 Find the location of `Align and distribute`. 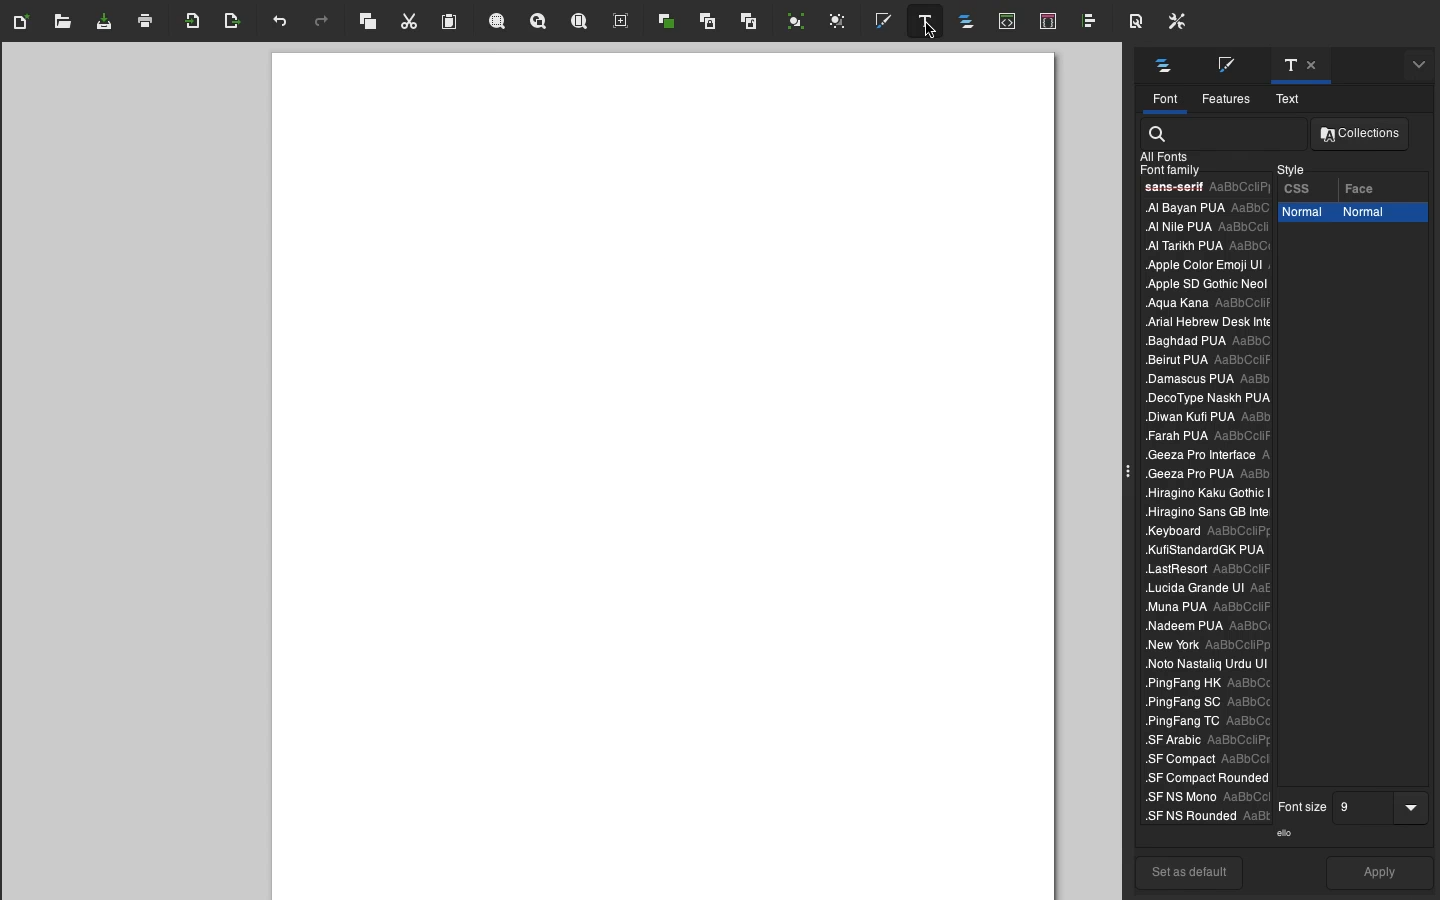

Align and distribute is located at coordinates (1092, 24).